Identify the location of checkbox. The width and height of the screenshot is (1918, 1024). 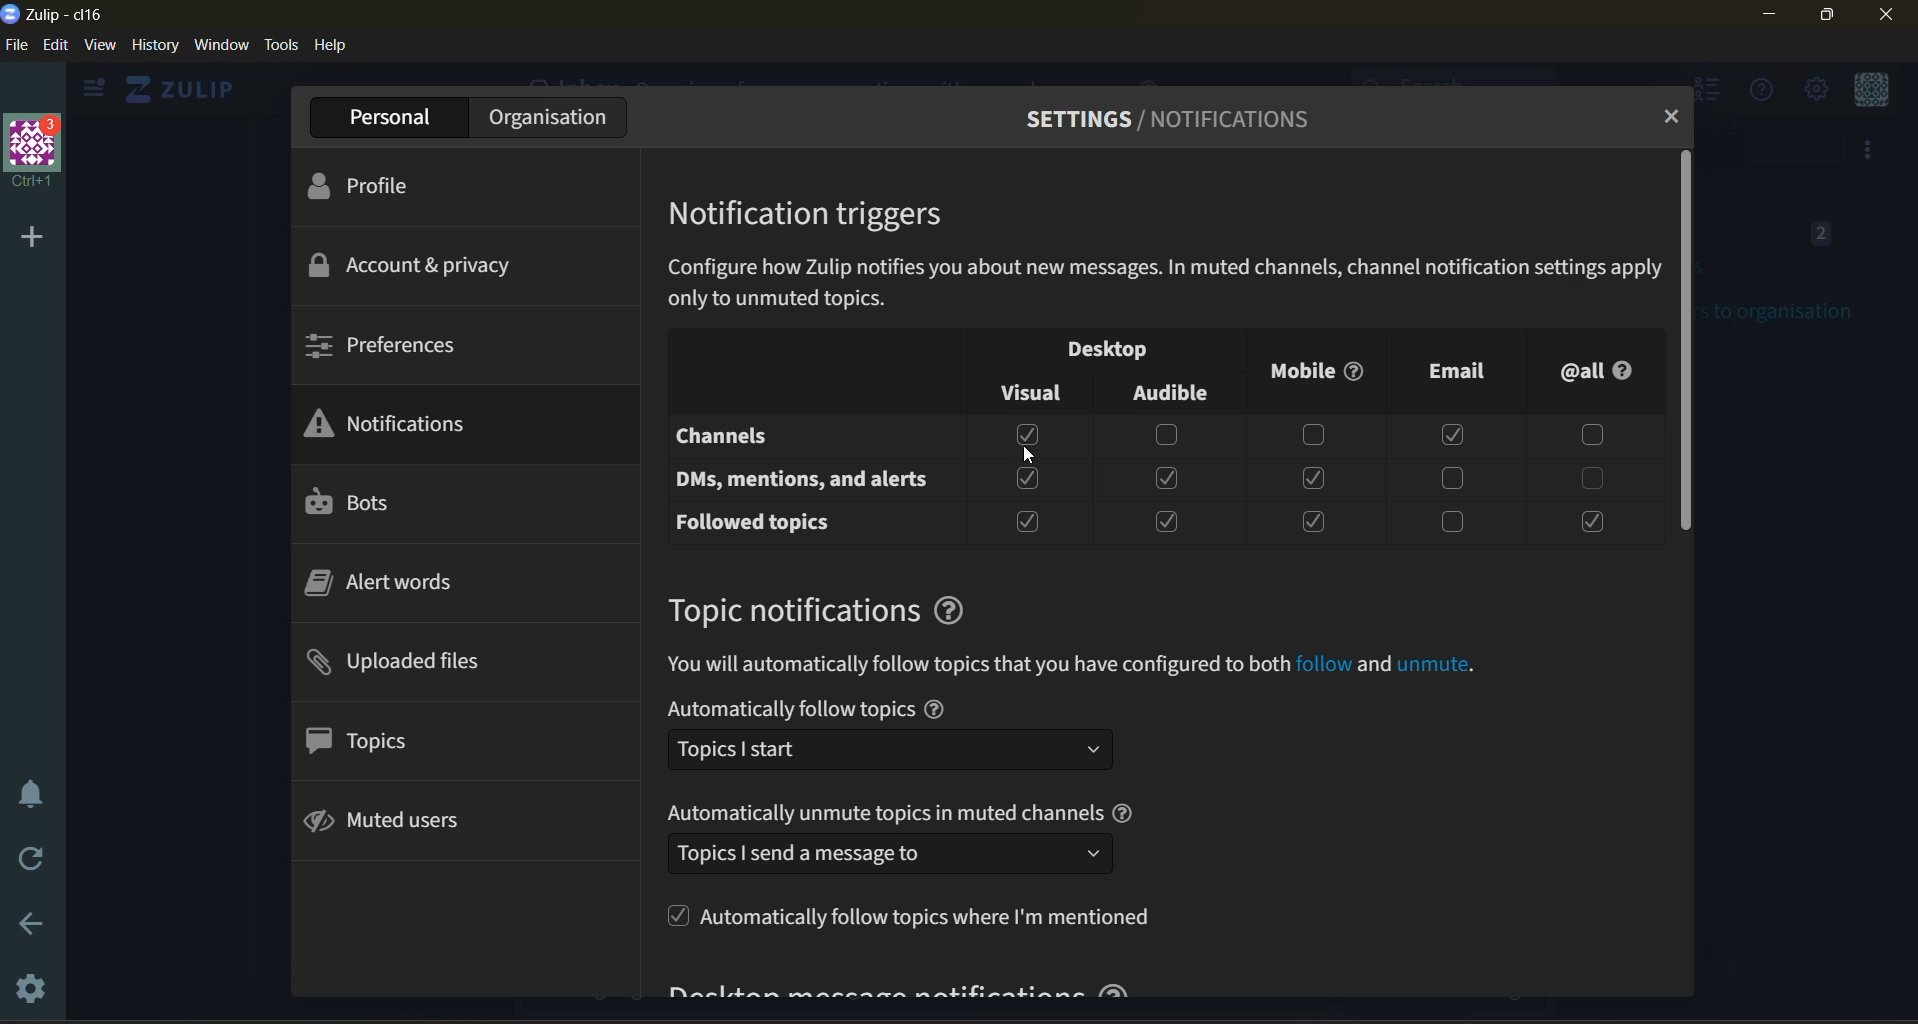
(1452, 524).